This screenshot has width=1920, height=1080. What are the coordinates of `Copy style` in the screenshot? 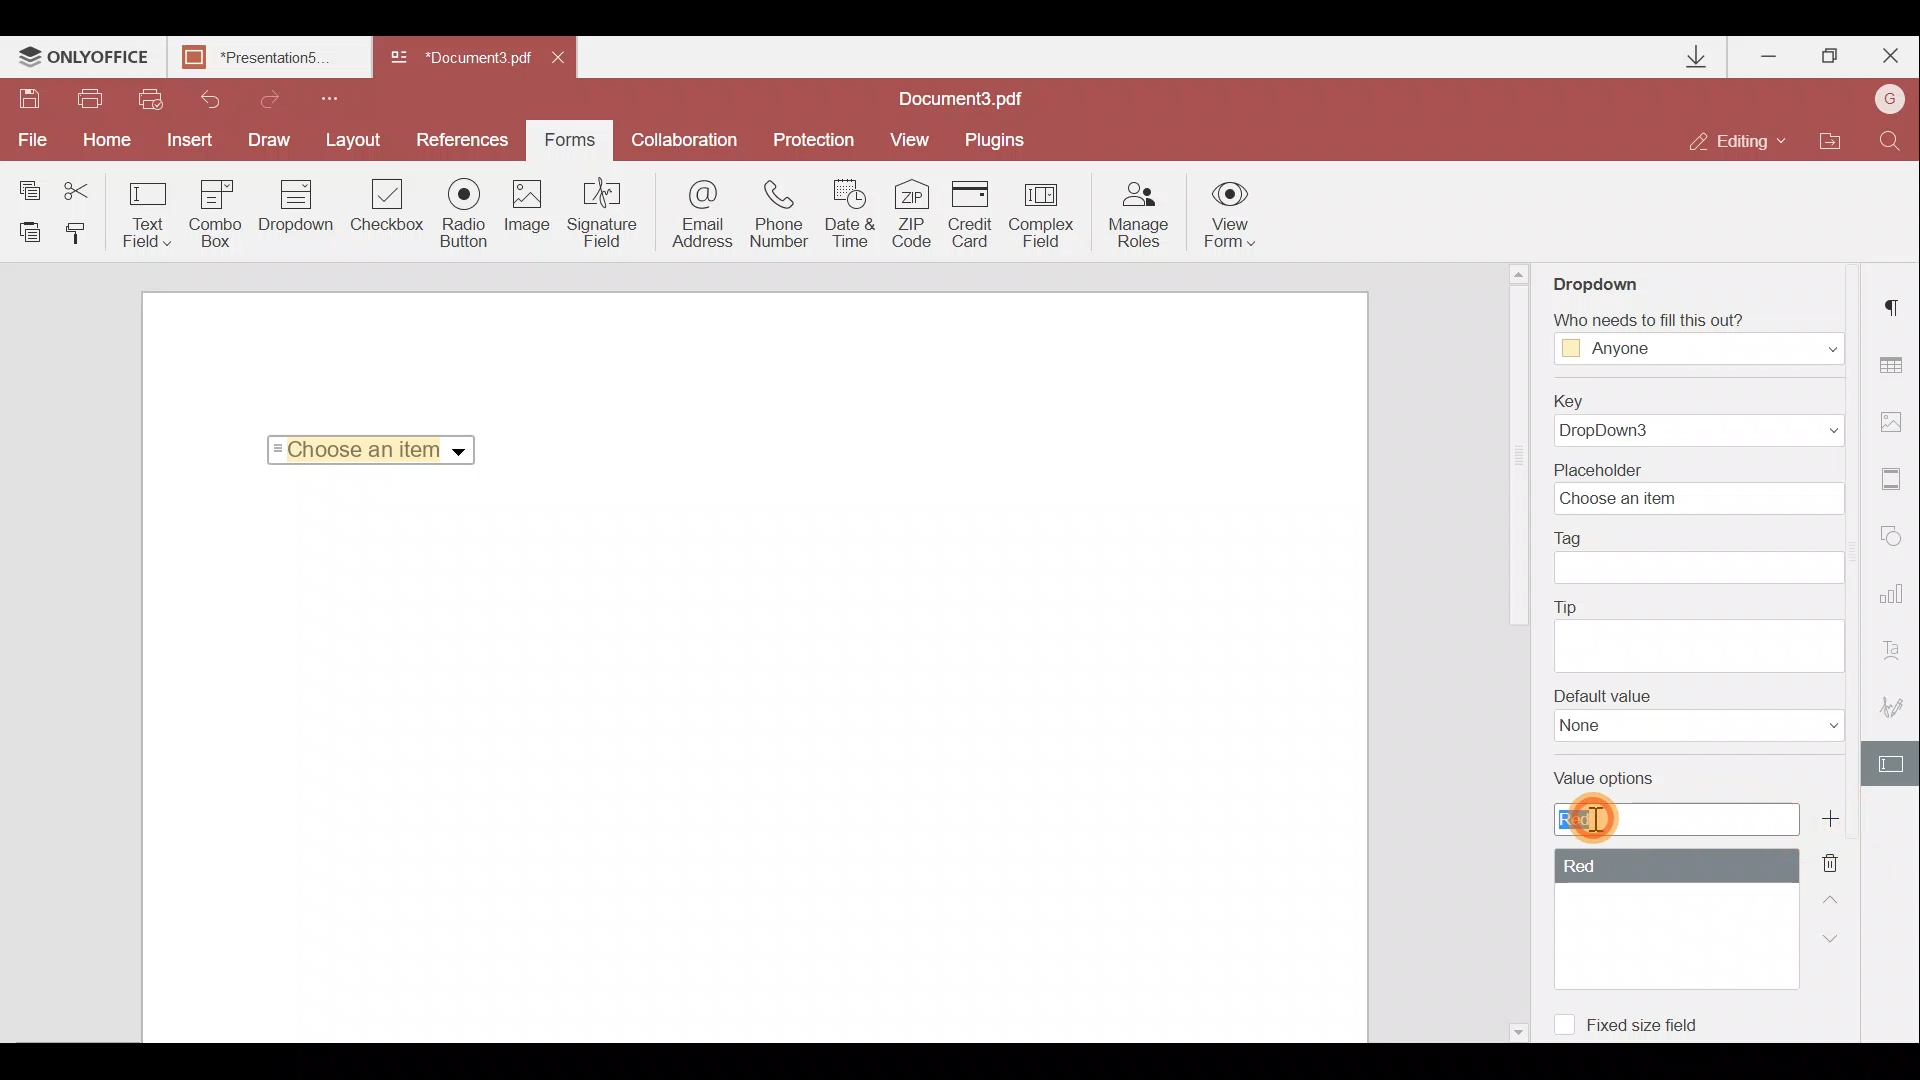 It's located at (83, 238).